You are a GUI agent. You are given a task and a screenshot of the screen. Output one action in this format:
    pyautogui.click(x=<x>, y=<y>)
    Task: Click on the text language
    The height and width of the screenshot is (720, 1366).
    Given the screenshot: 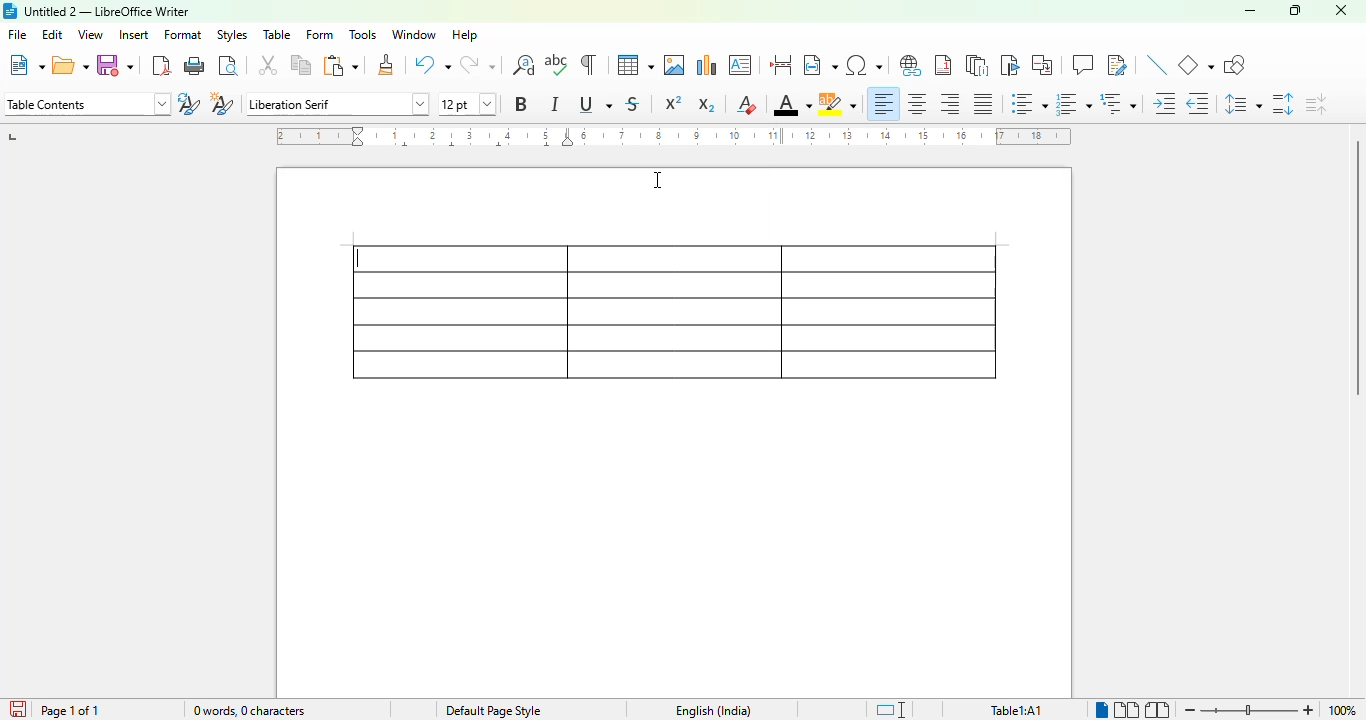 What is the action you would take?
    pyautogui.click(x=713, y=710)
    